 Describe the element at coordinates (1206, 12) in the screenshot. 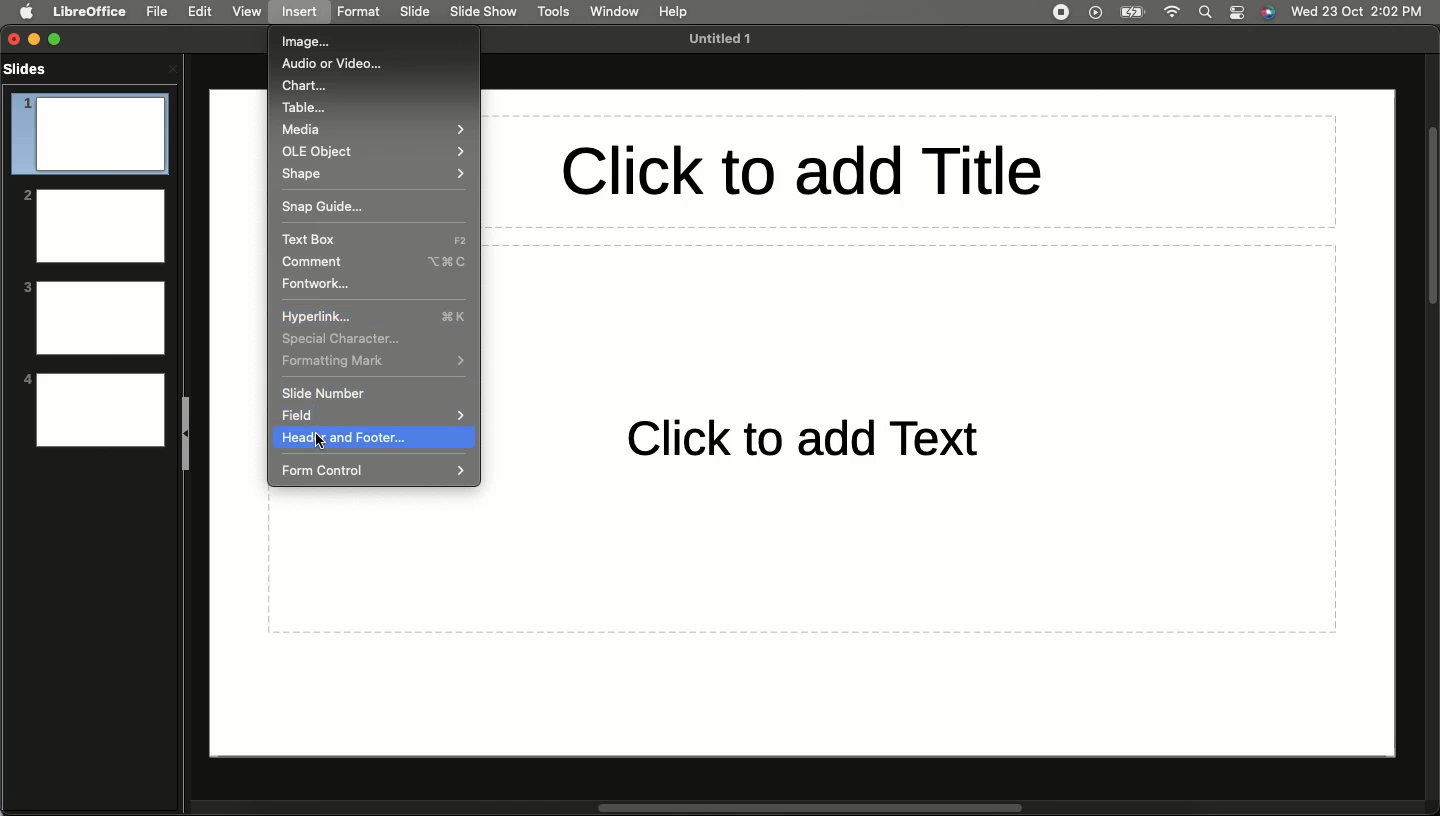

I see `Search` at that location.